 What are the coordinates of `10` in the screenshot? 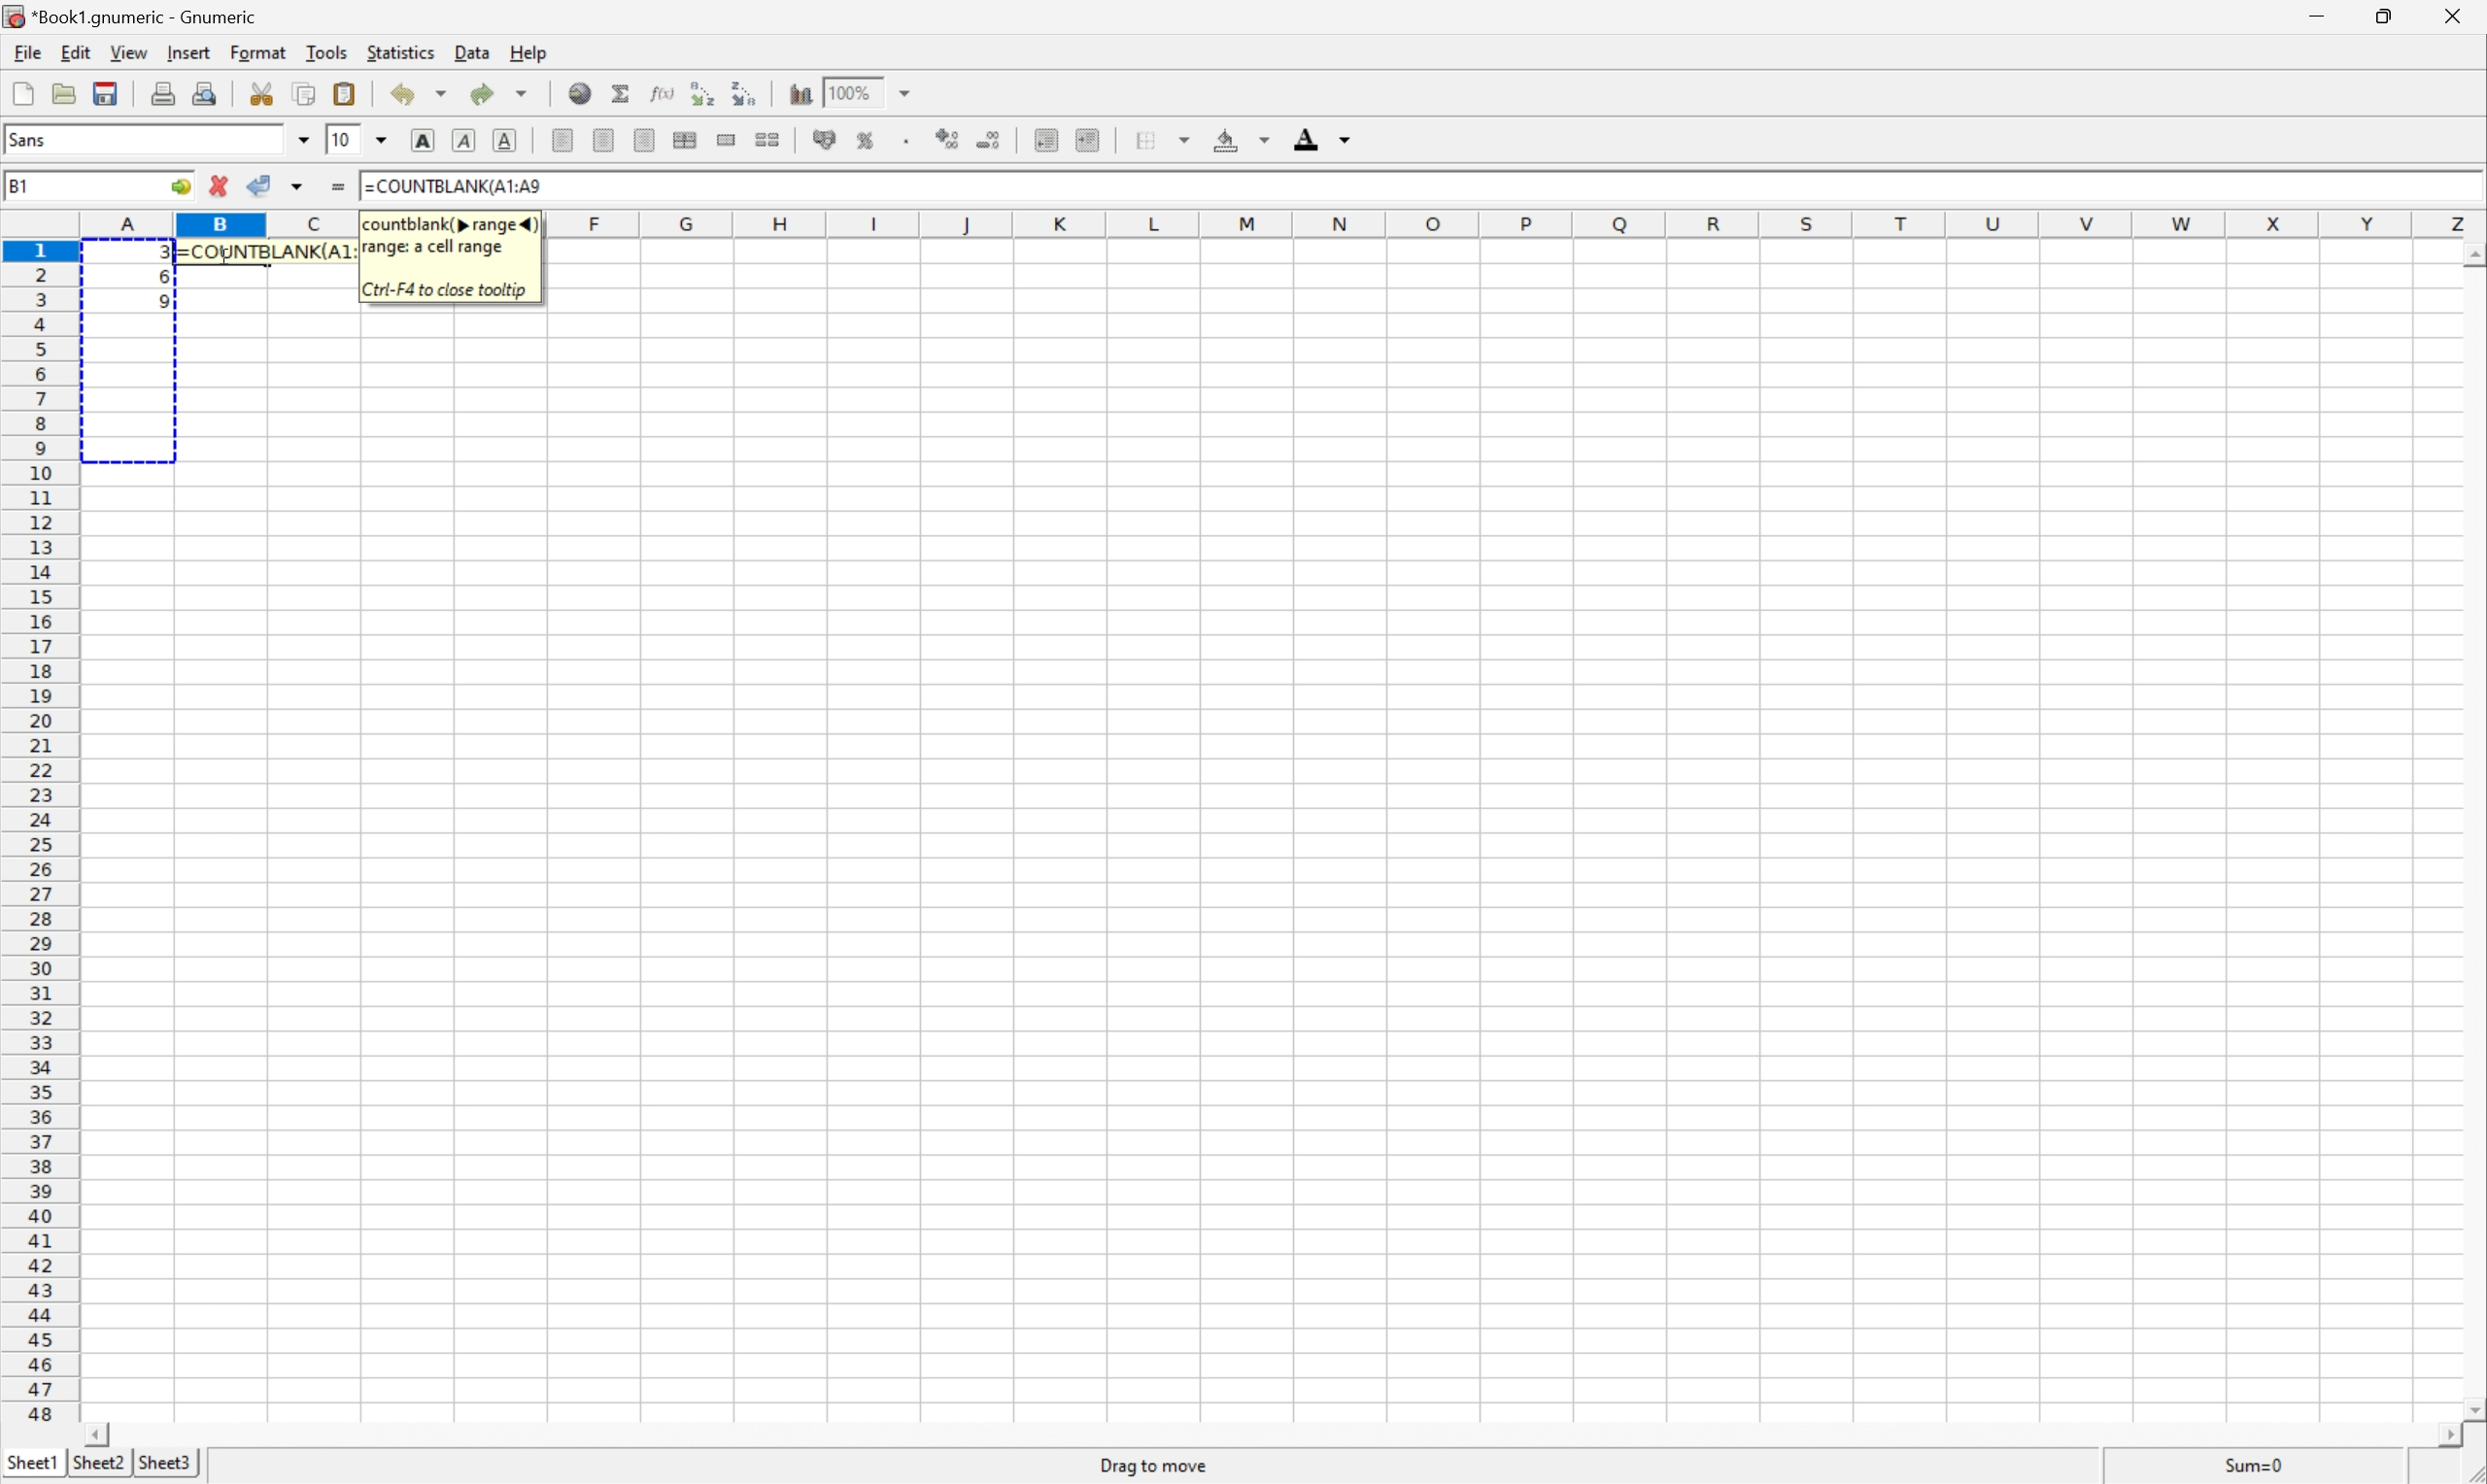 It's located at (342, 141).